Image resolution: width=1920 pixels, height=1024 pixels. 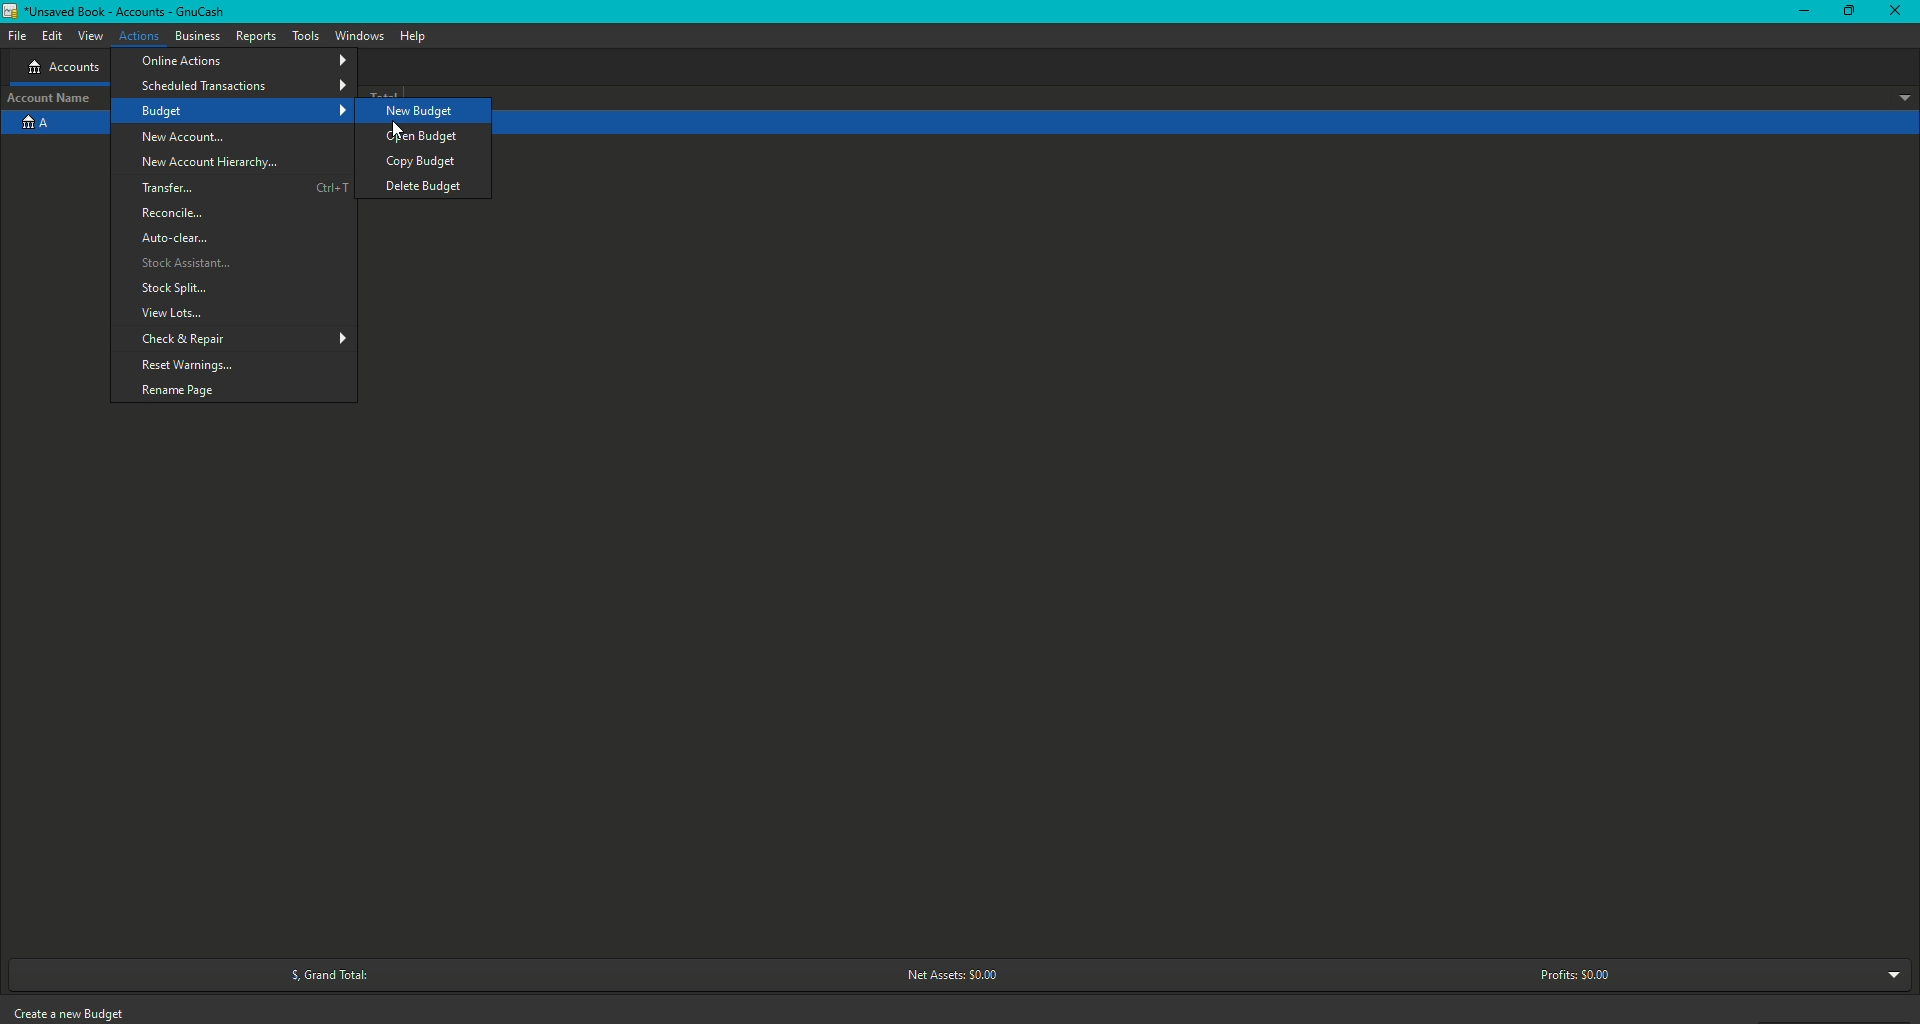 What do you see at coordinates (1846, 12) in the screenshot?
I see `Restore` at bounding box center [1846, 12].